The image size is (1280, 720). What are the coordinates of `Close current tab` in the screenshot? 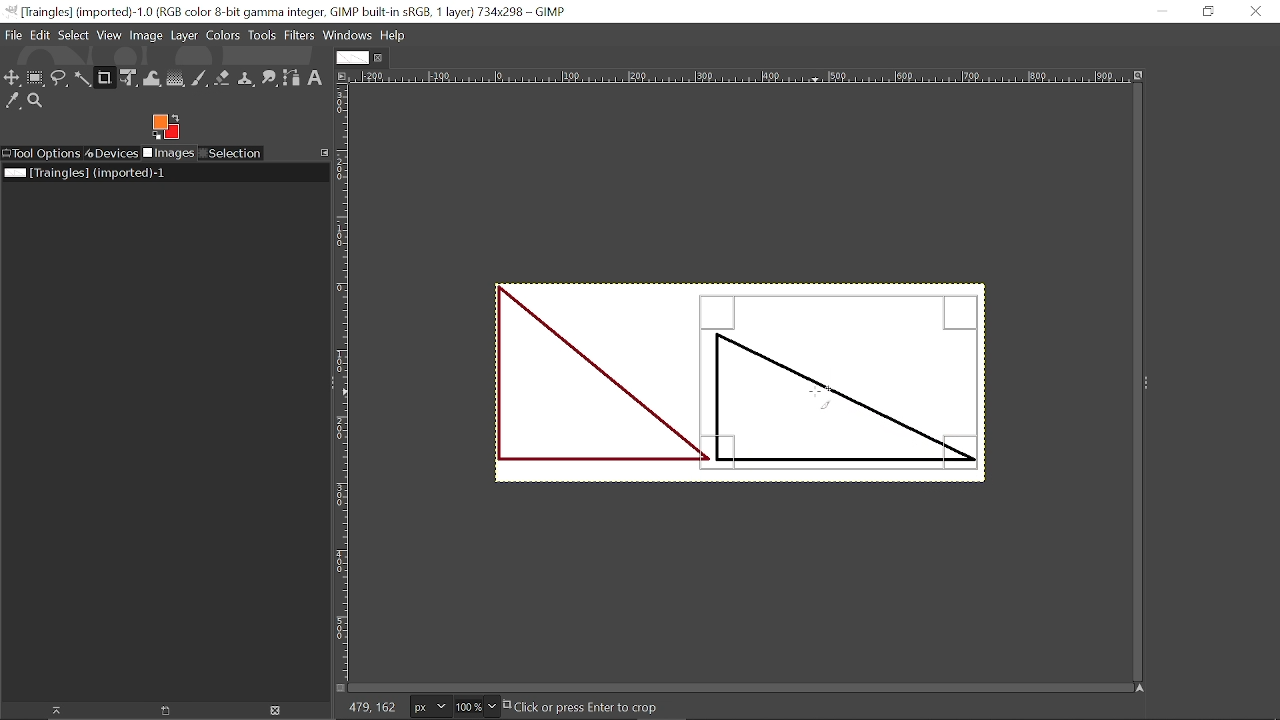 It's located at (379, 57).